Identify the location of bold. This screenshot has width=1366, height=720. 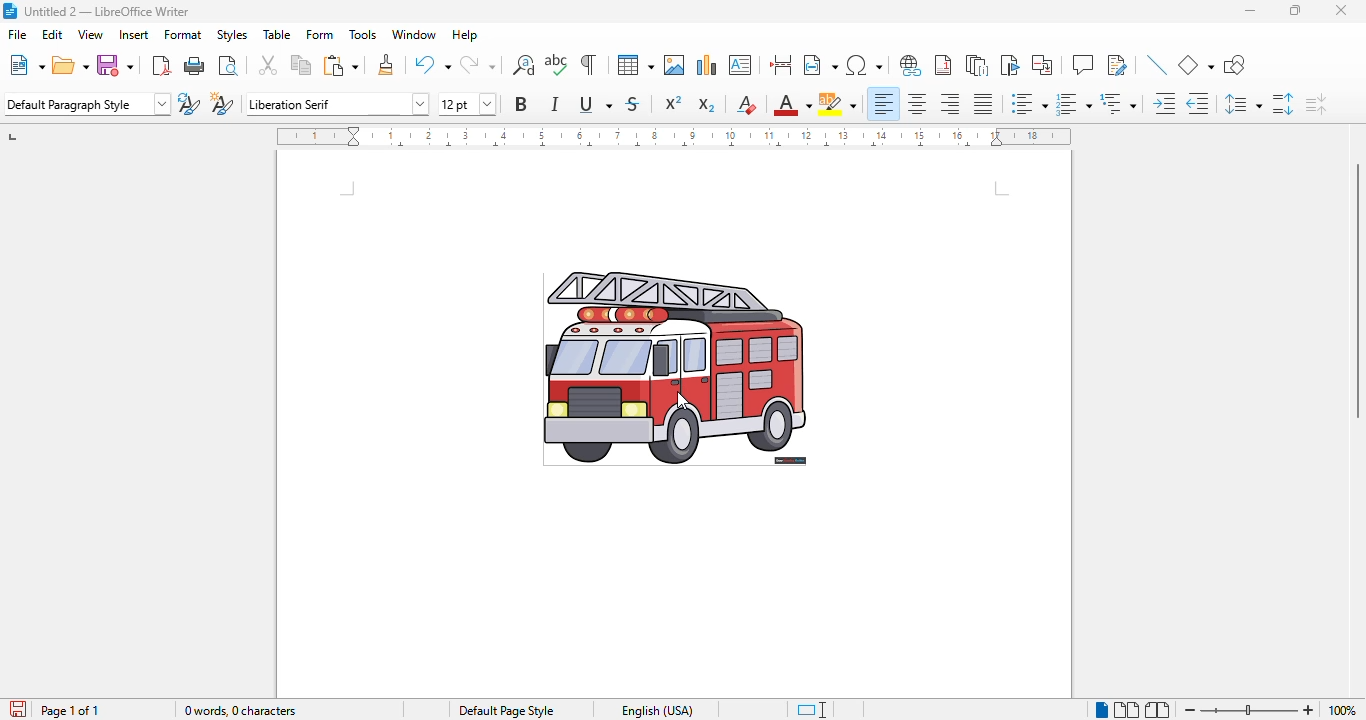
(522, 103).